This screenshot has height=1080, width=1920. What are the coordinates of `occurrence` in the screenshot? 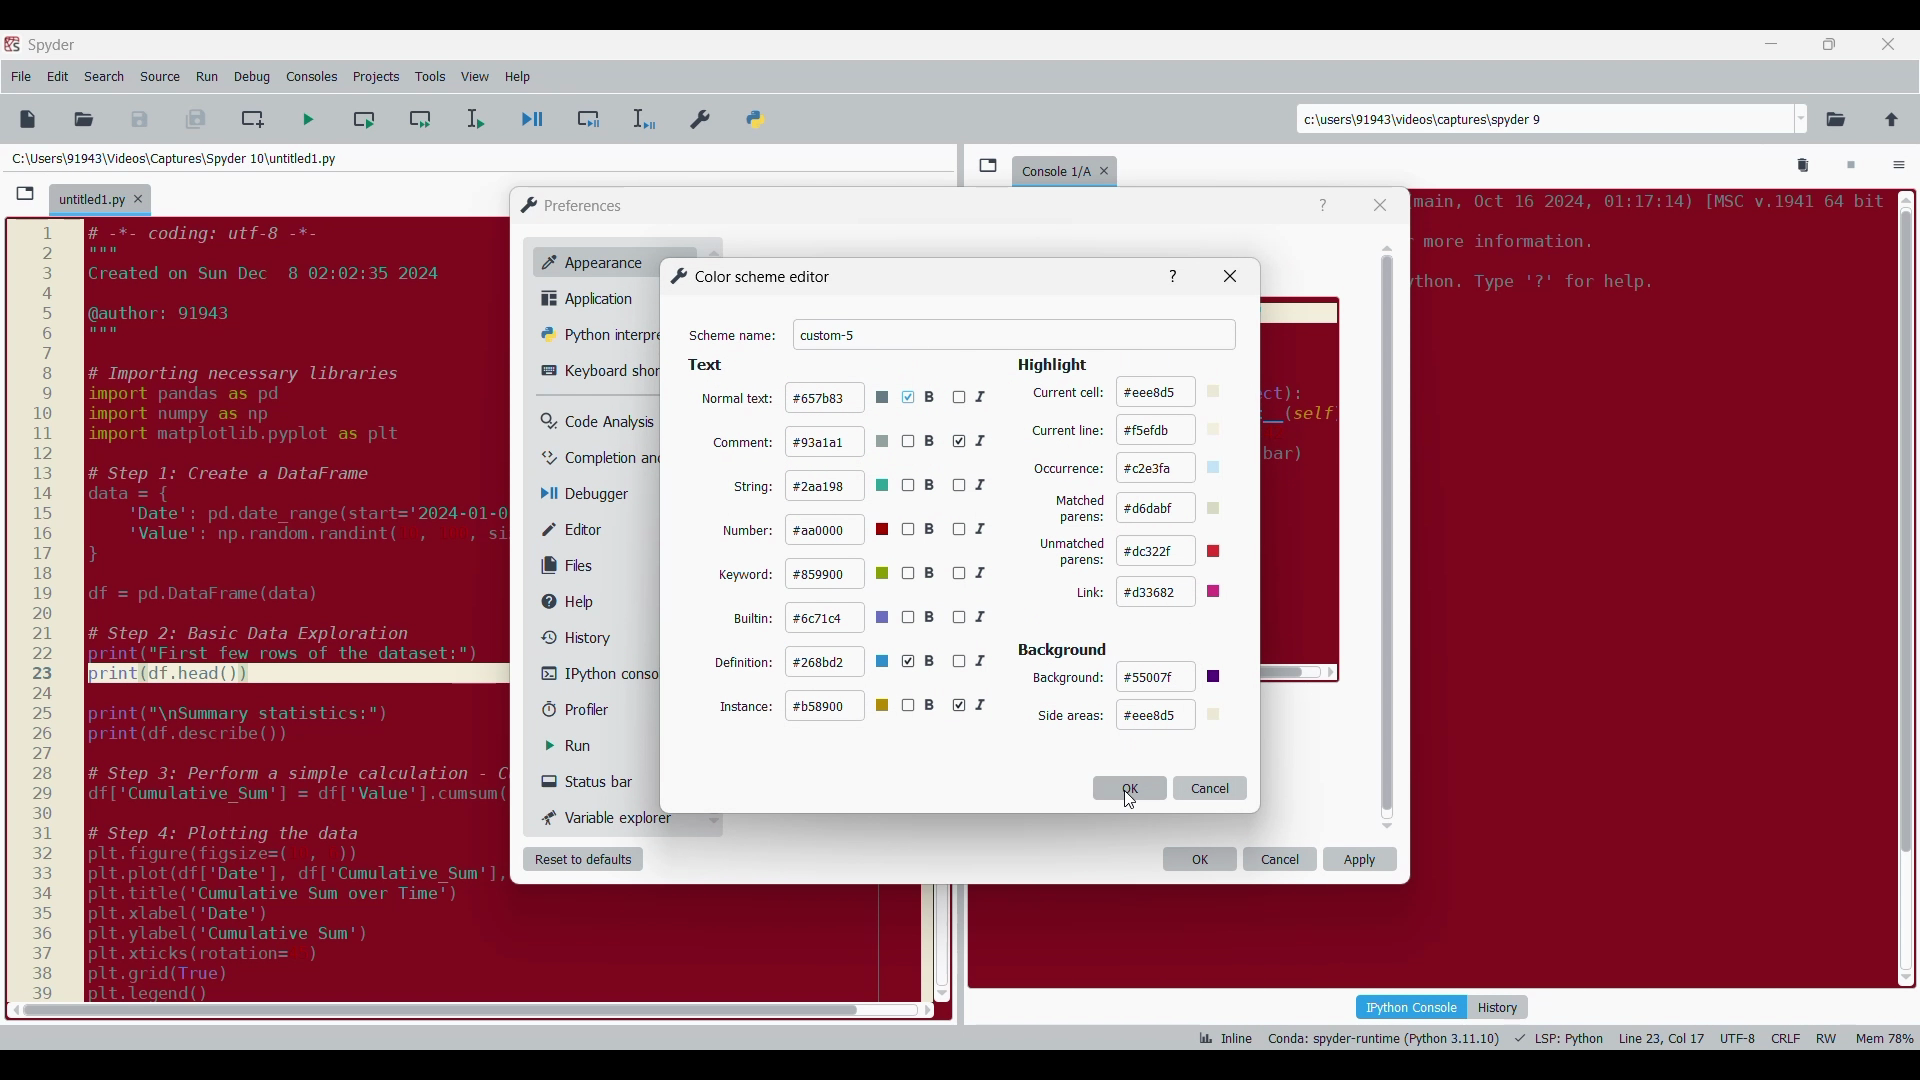 It's located at (1069, 470).